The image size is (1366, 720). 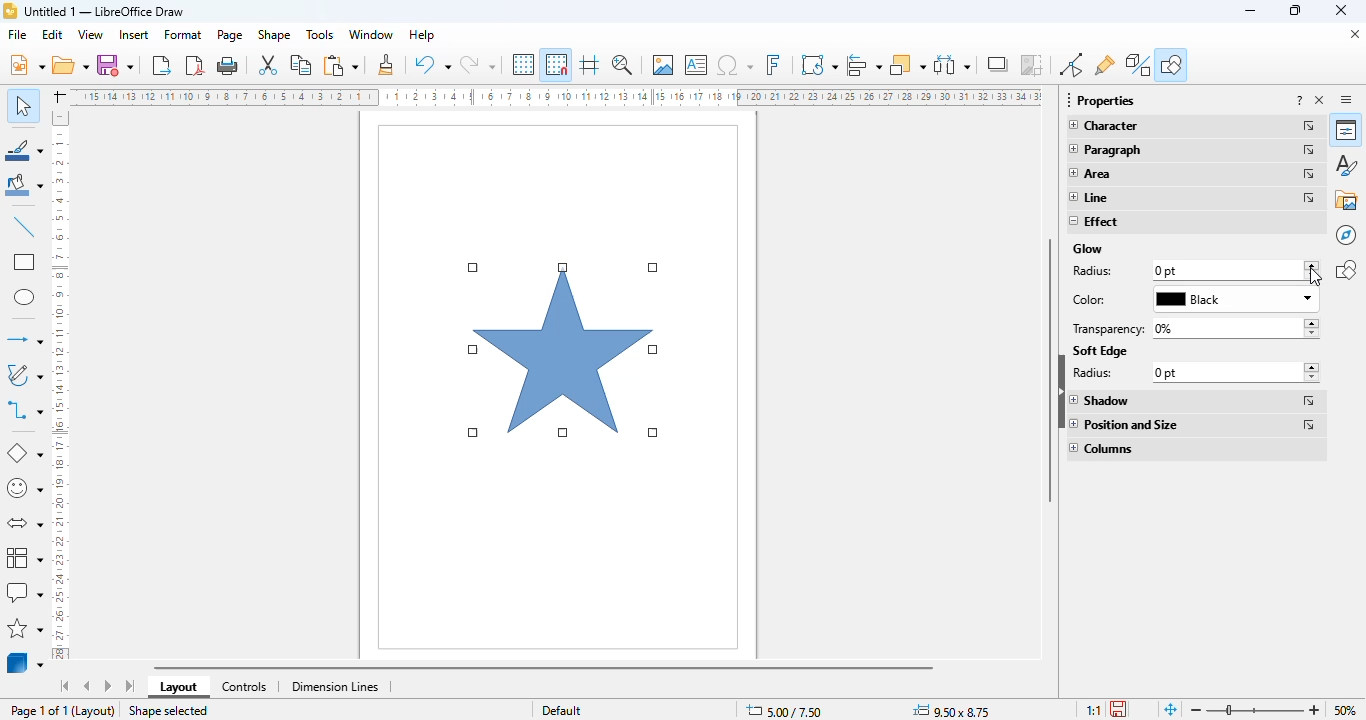 What do you see at coordinates (1311, 150) in the screenshot?
I see `more options` at bounding box center [1311, 150].